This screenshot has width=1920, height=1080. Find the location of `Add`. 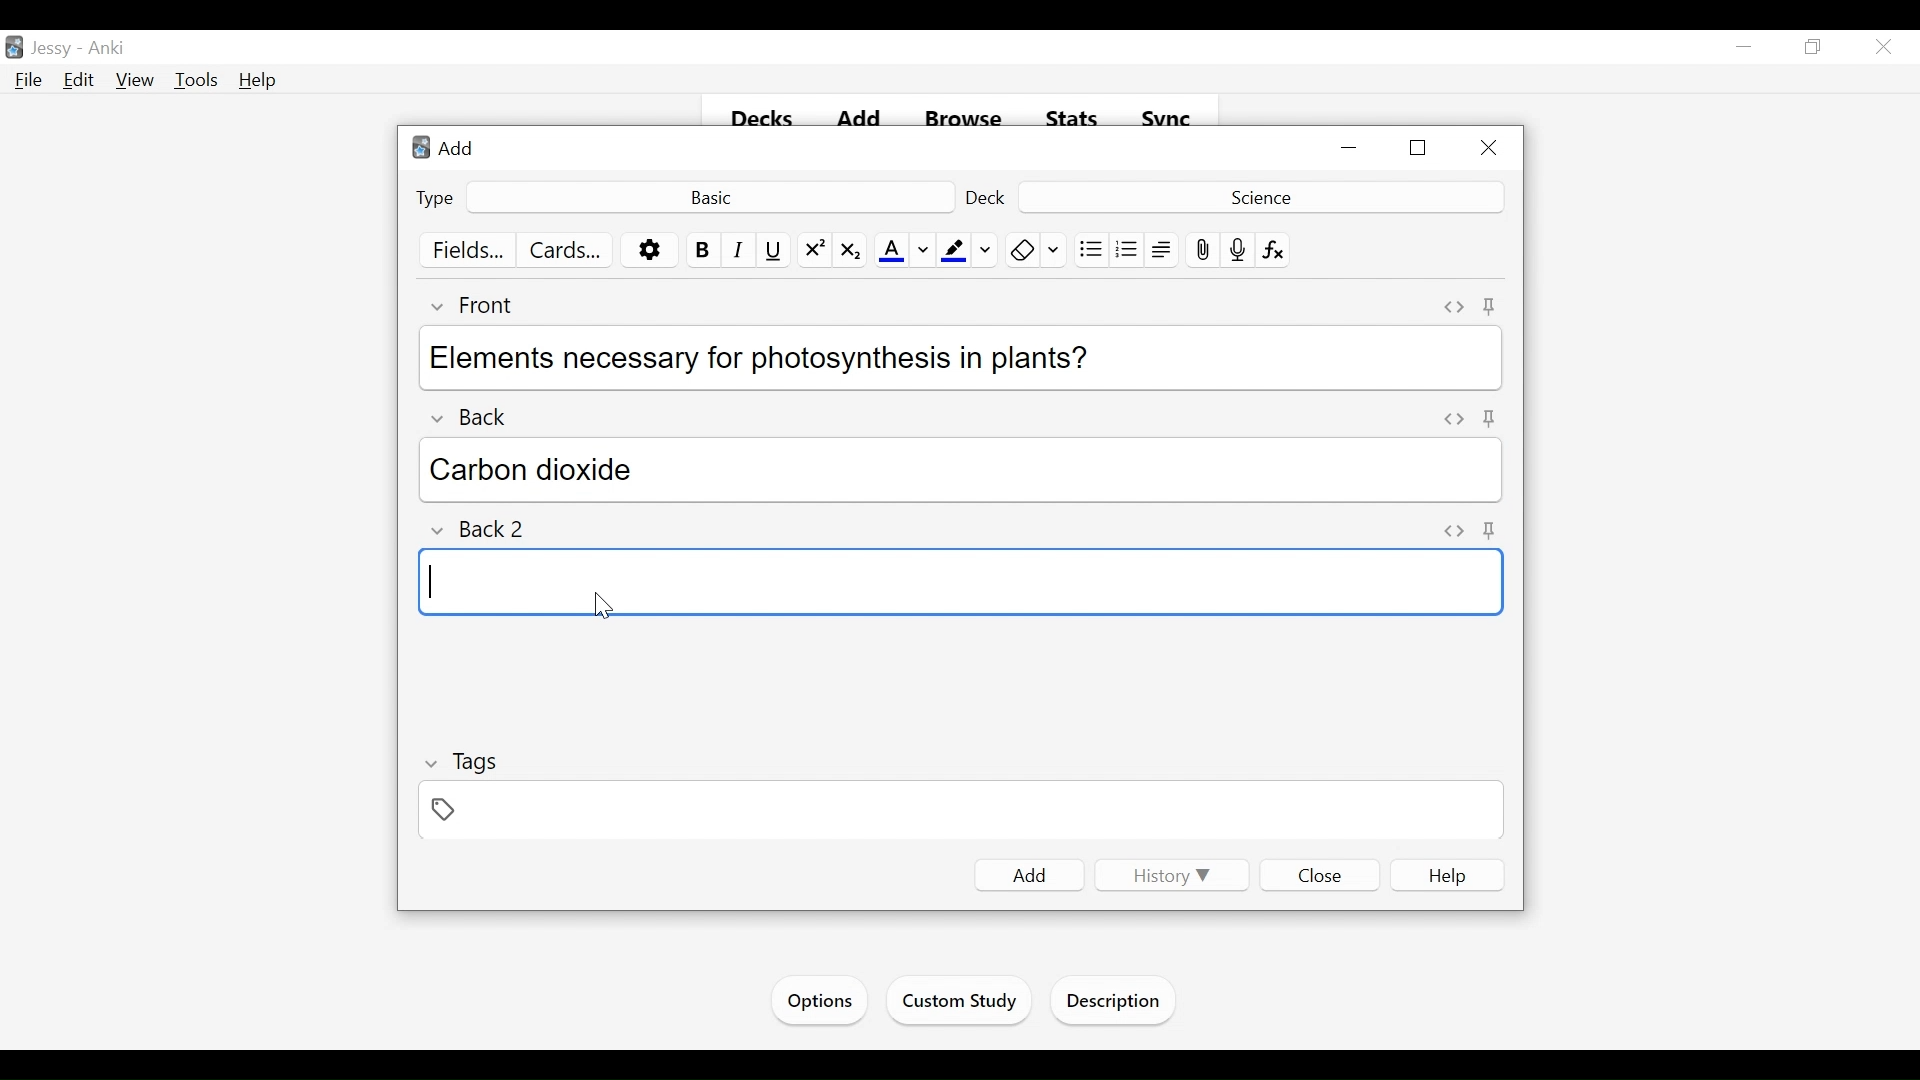

Add is located at coordinates (863, 120).